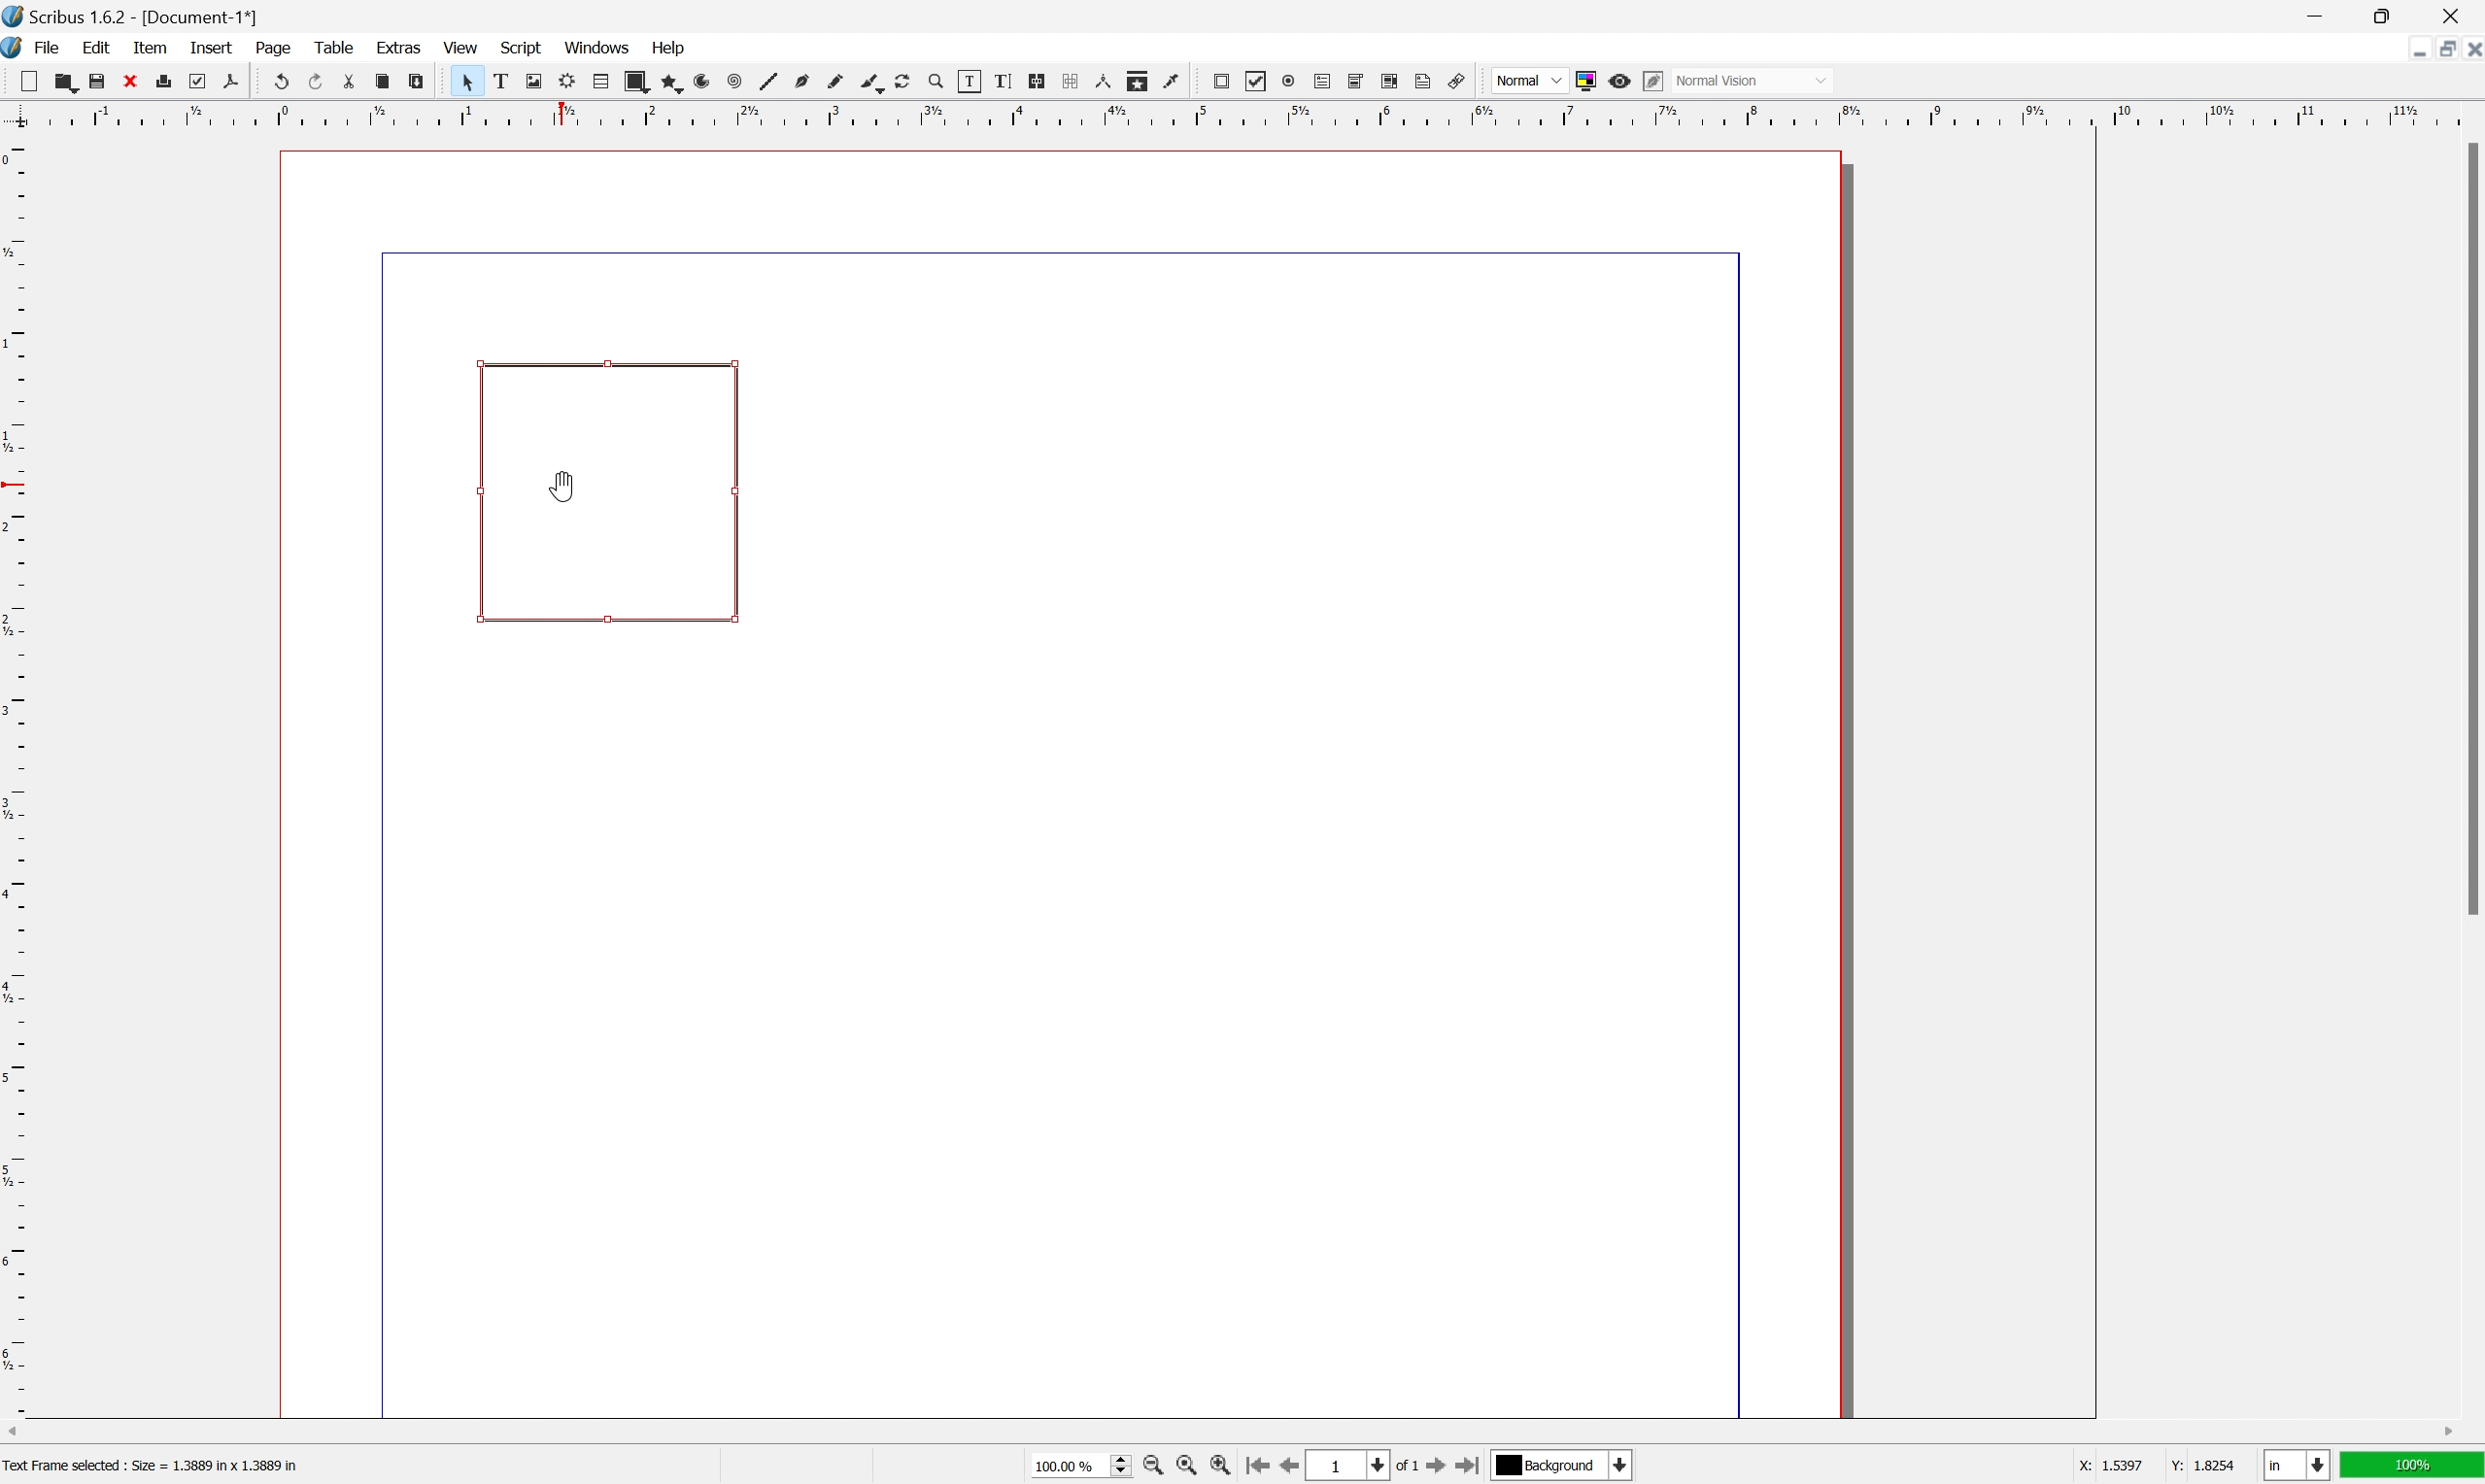  I want to click on edit in preview mode, so click(1651, 80).